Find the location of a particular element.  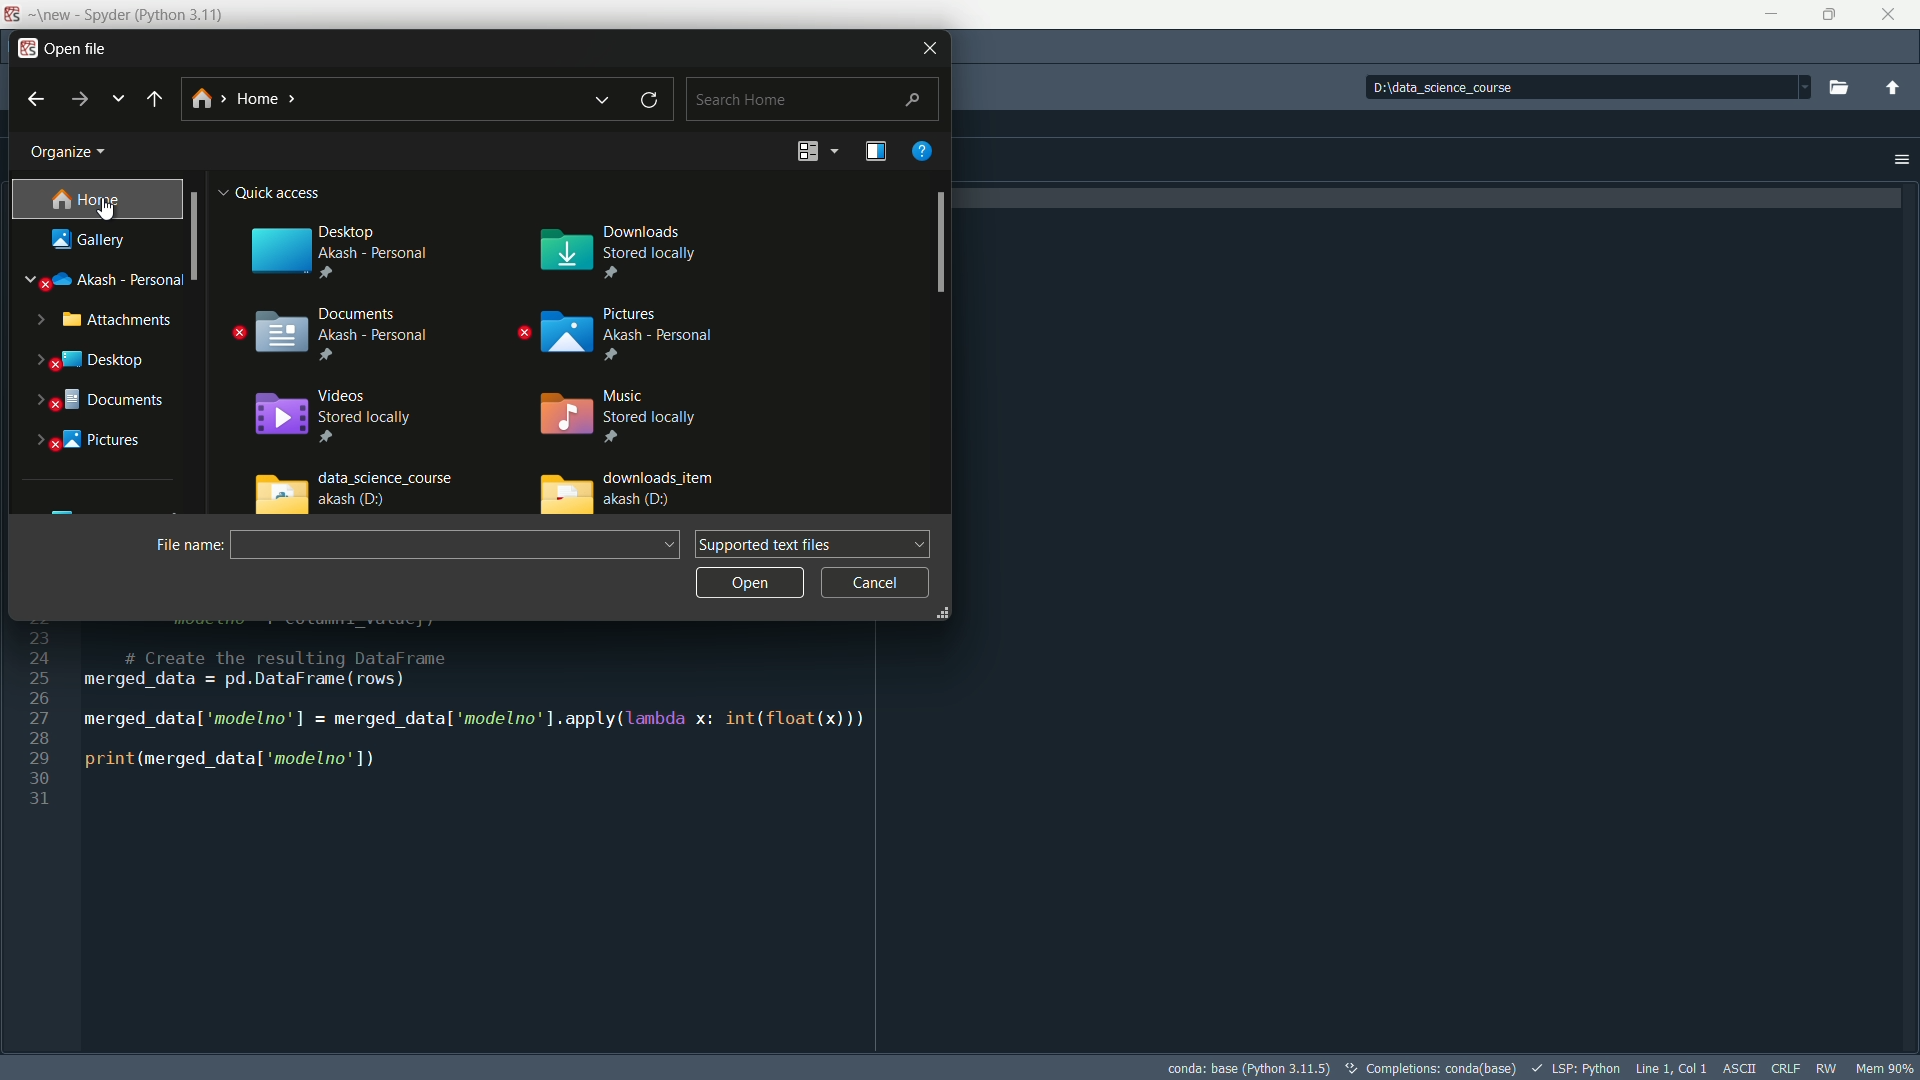

options is located at coordinates (1900, 159).